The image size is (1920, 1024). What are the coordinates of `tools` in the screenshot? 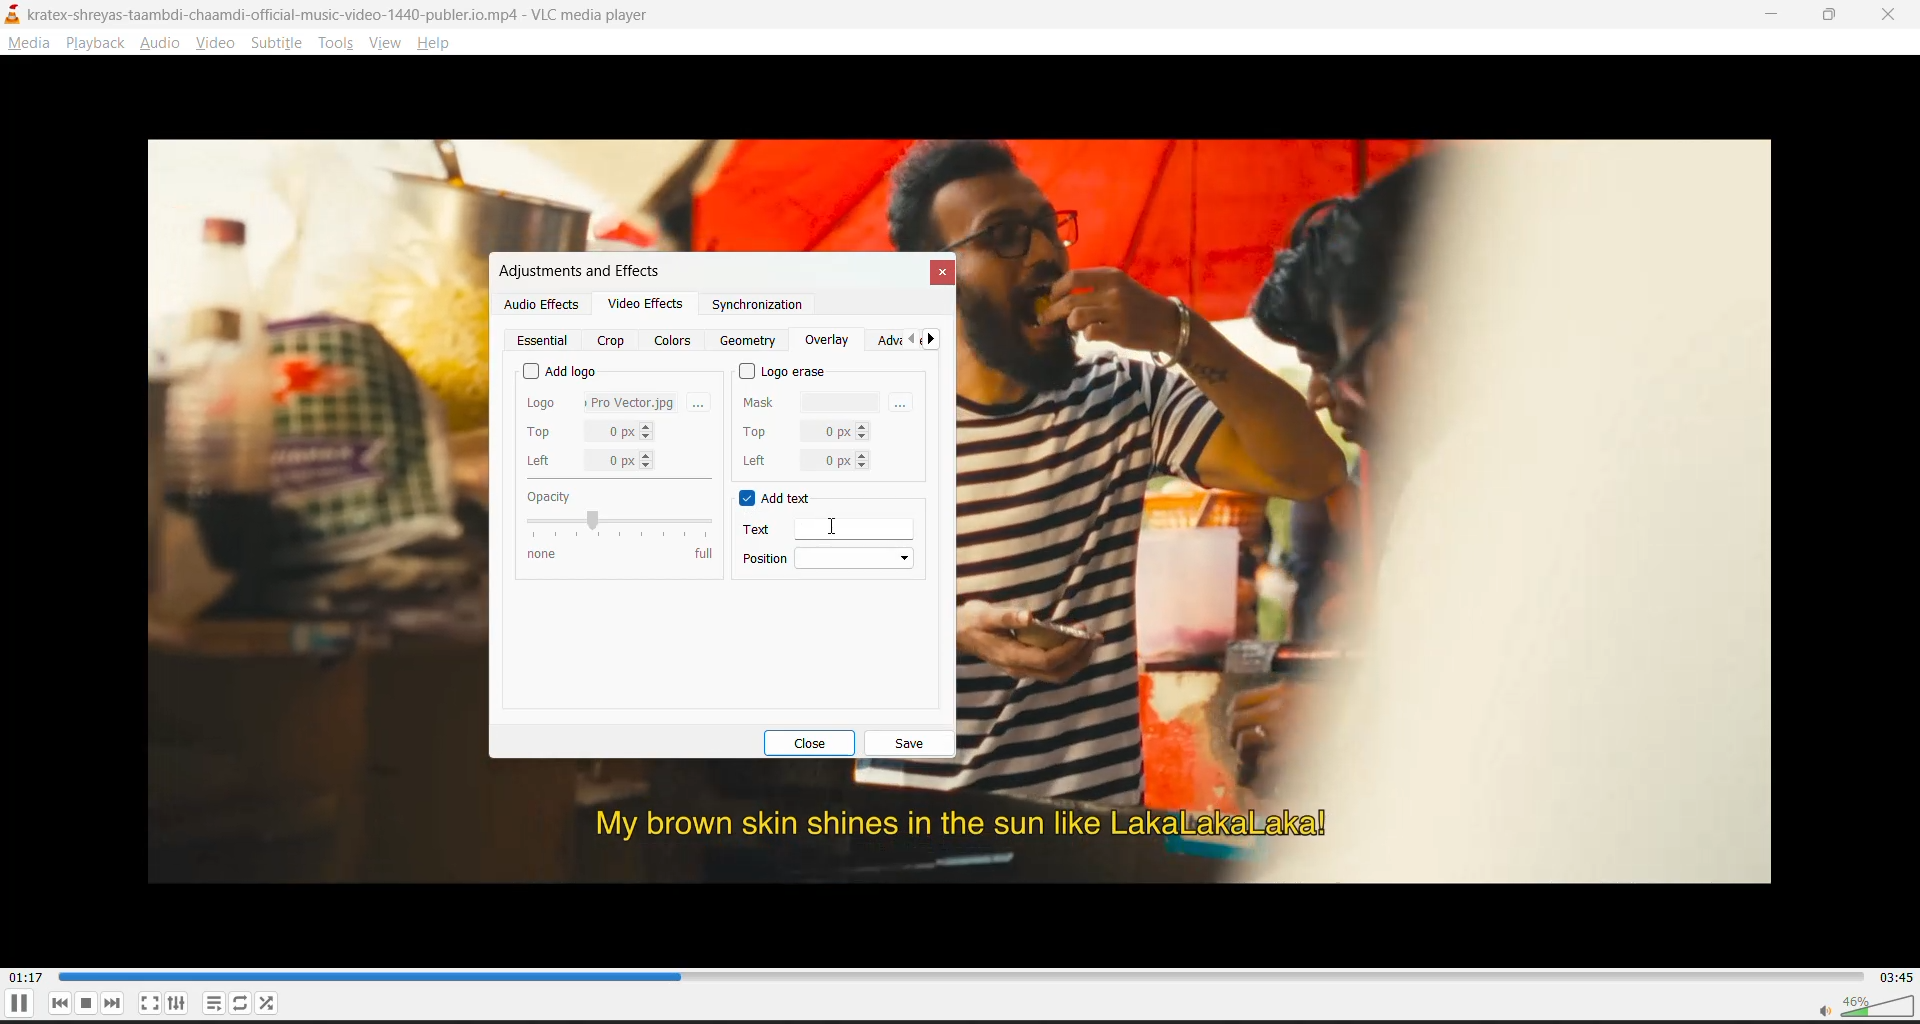 It's located at (333, 45).